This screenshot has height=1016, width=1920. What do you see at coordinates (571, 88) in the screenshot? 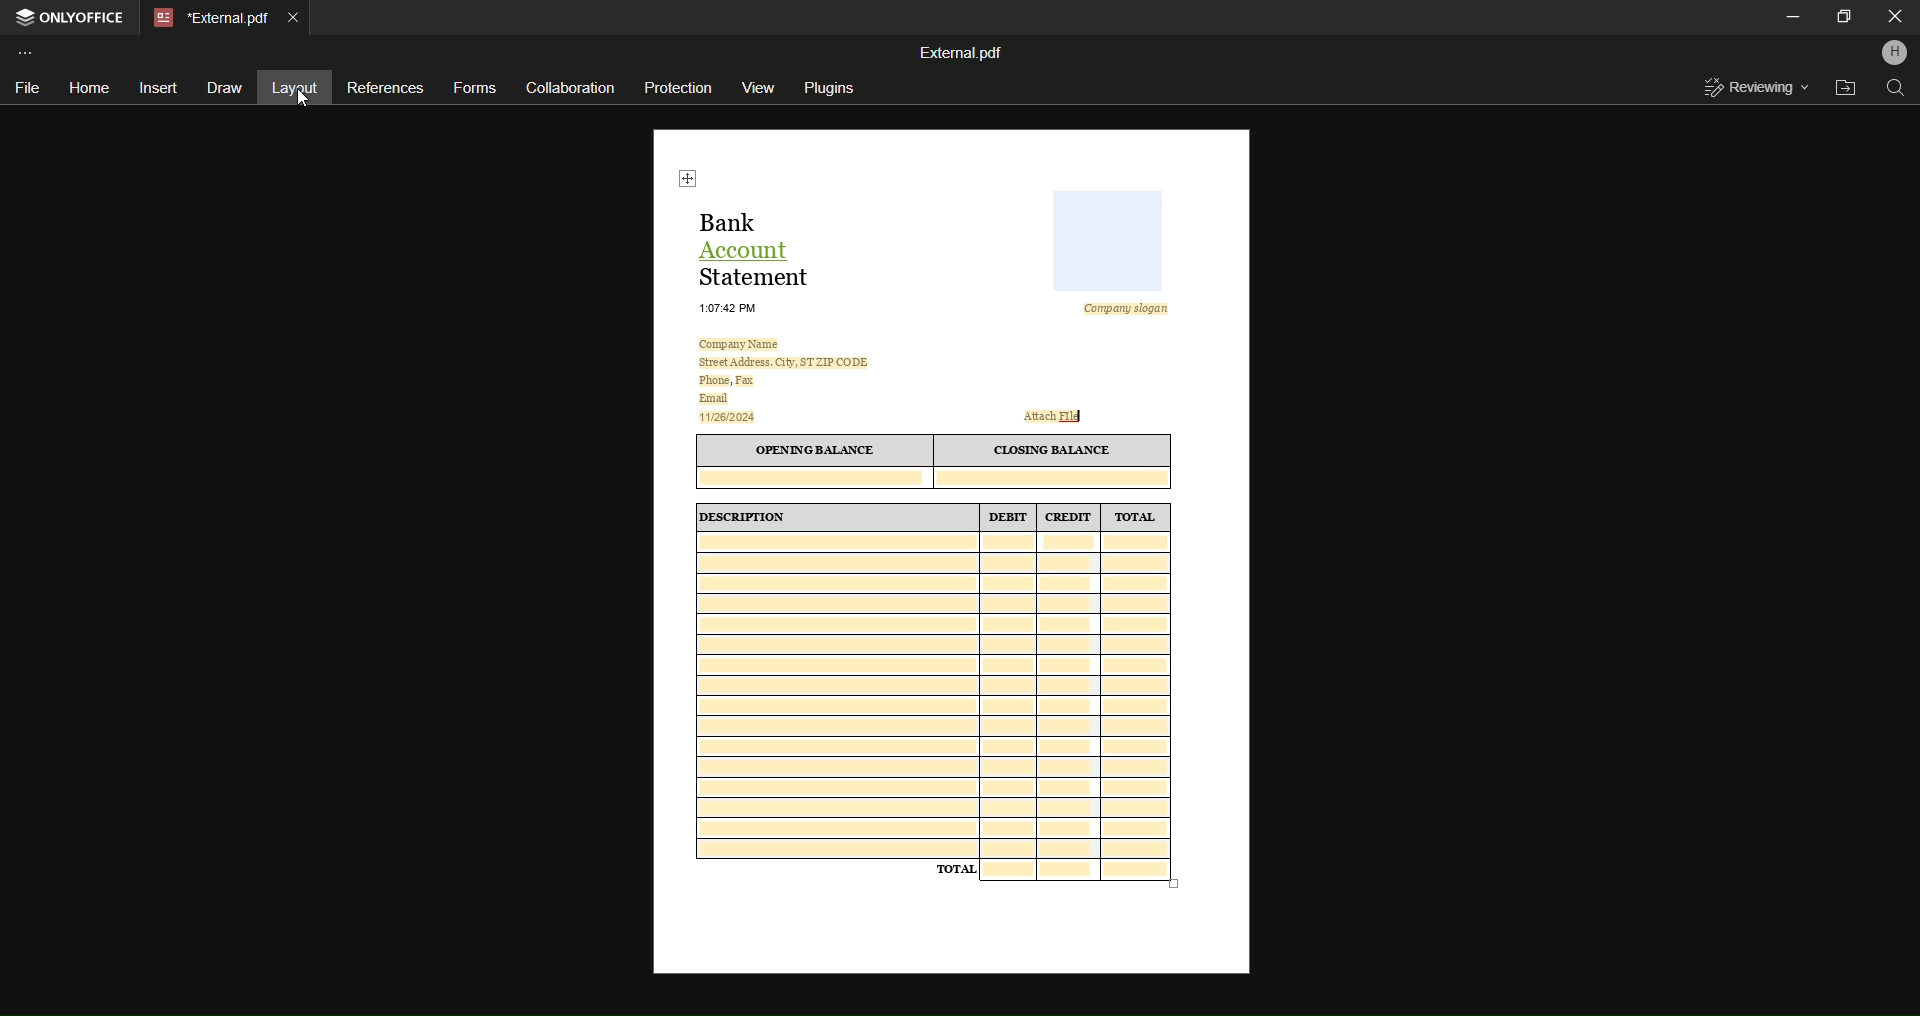
I see `Collaboration` at bounding box center [571, 88].